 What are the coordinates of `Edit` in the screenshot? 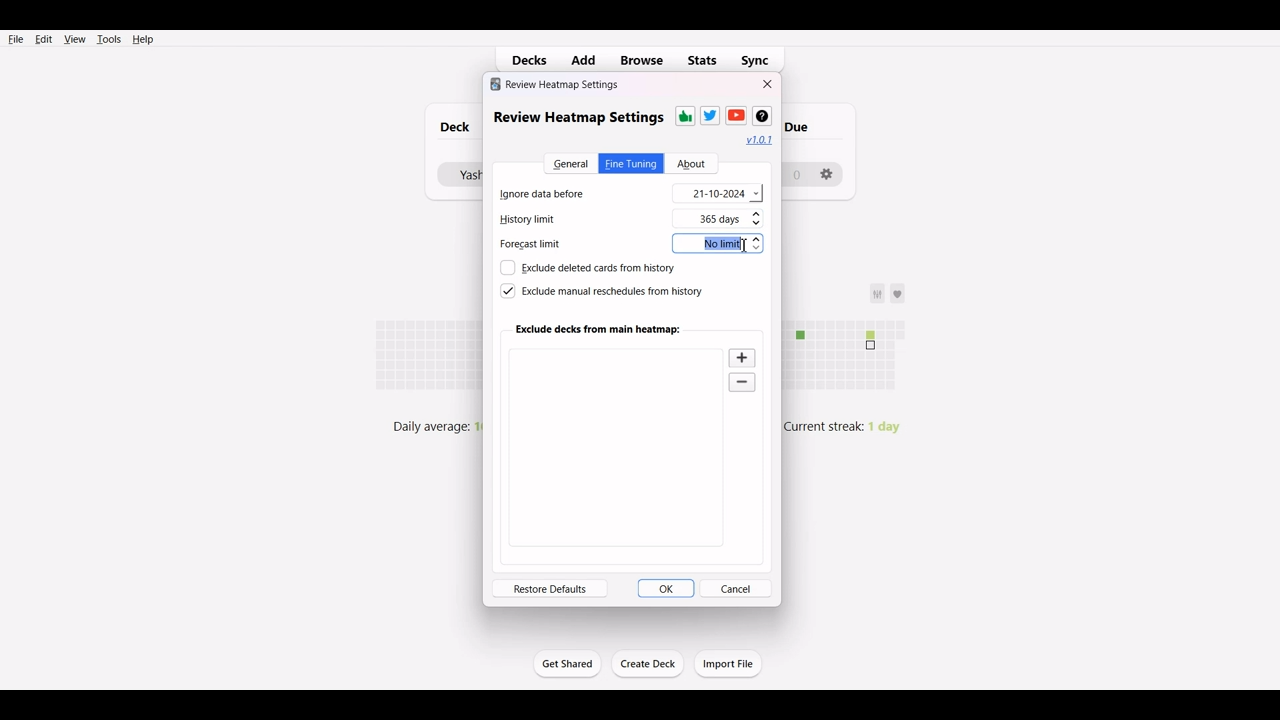 It's located at (43, 39).